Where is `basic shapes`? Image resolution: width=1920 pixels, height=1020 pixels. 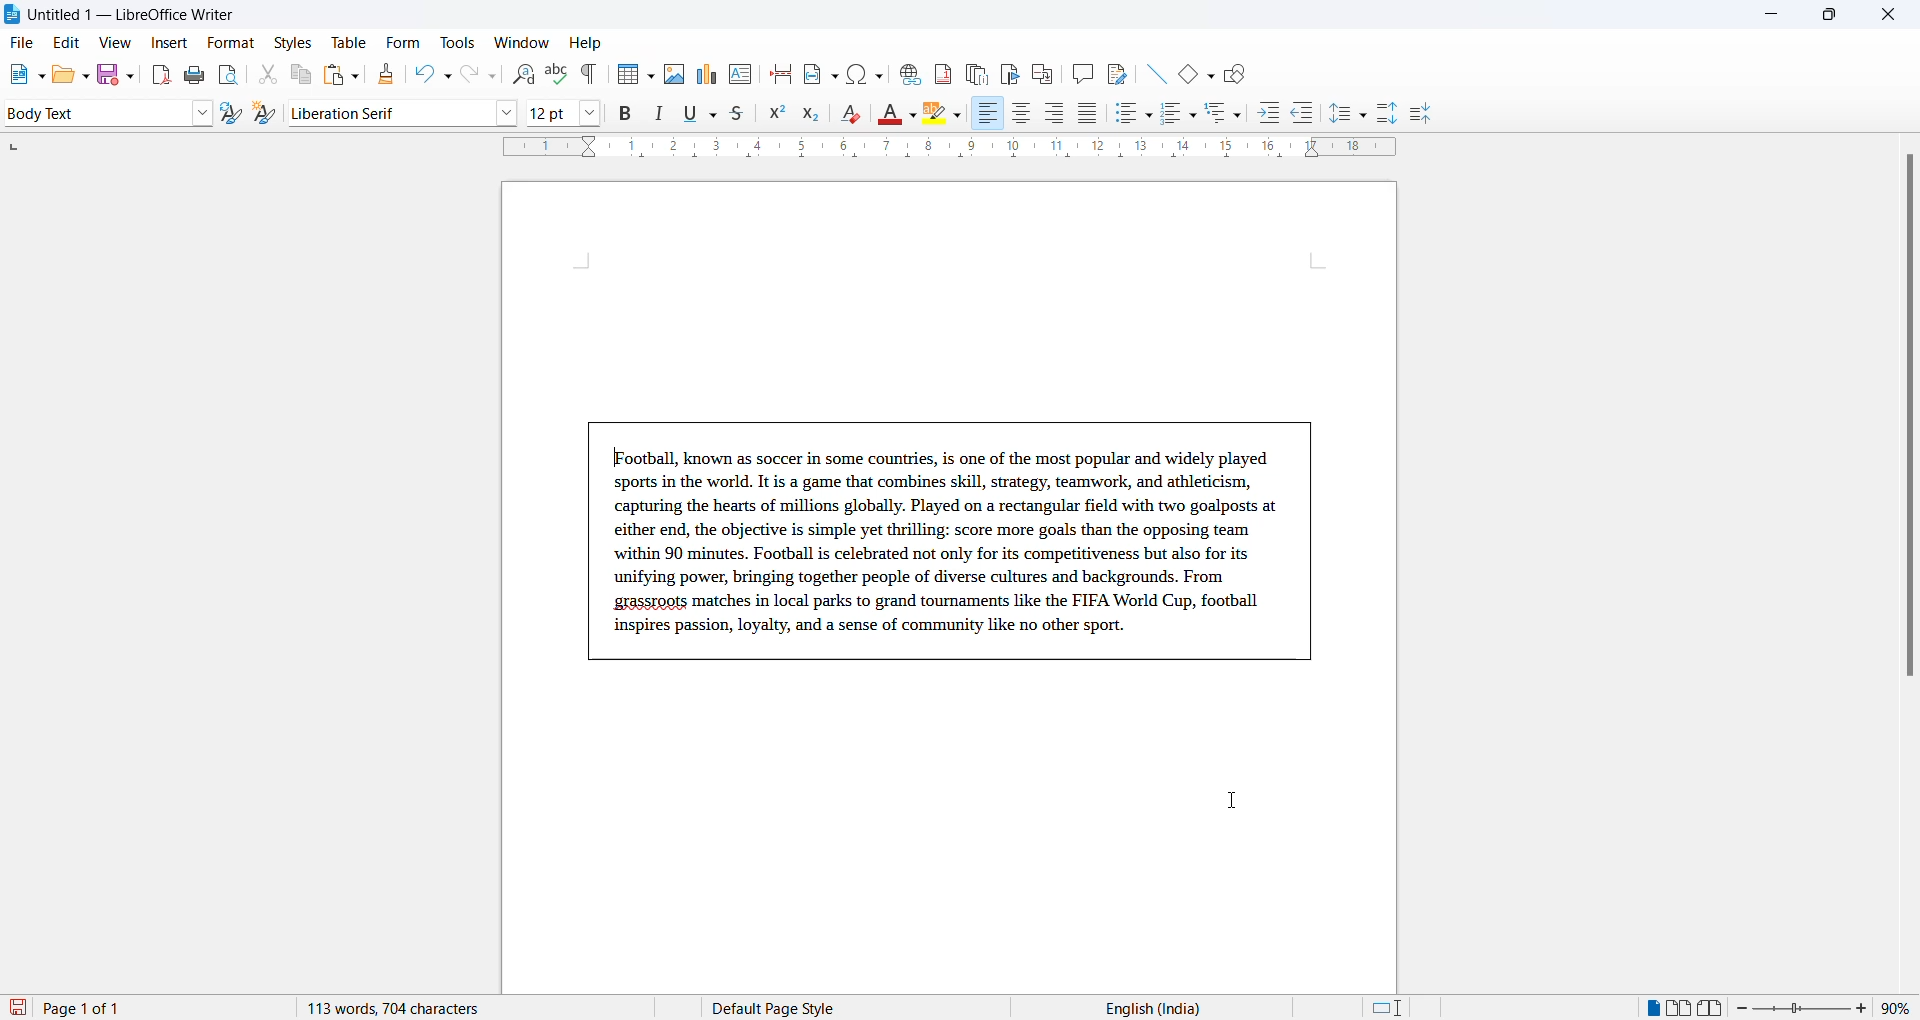 basic shapes is located at coordinates (1191, 71).